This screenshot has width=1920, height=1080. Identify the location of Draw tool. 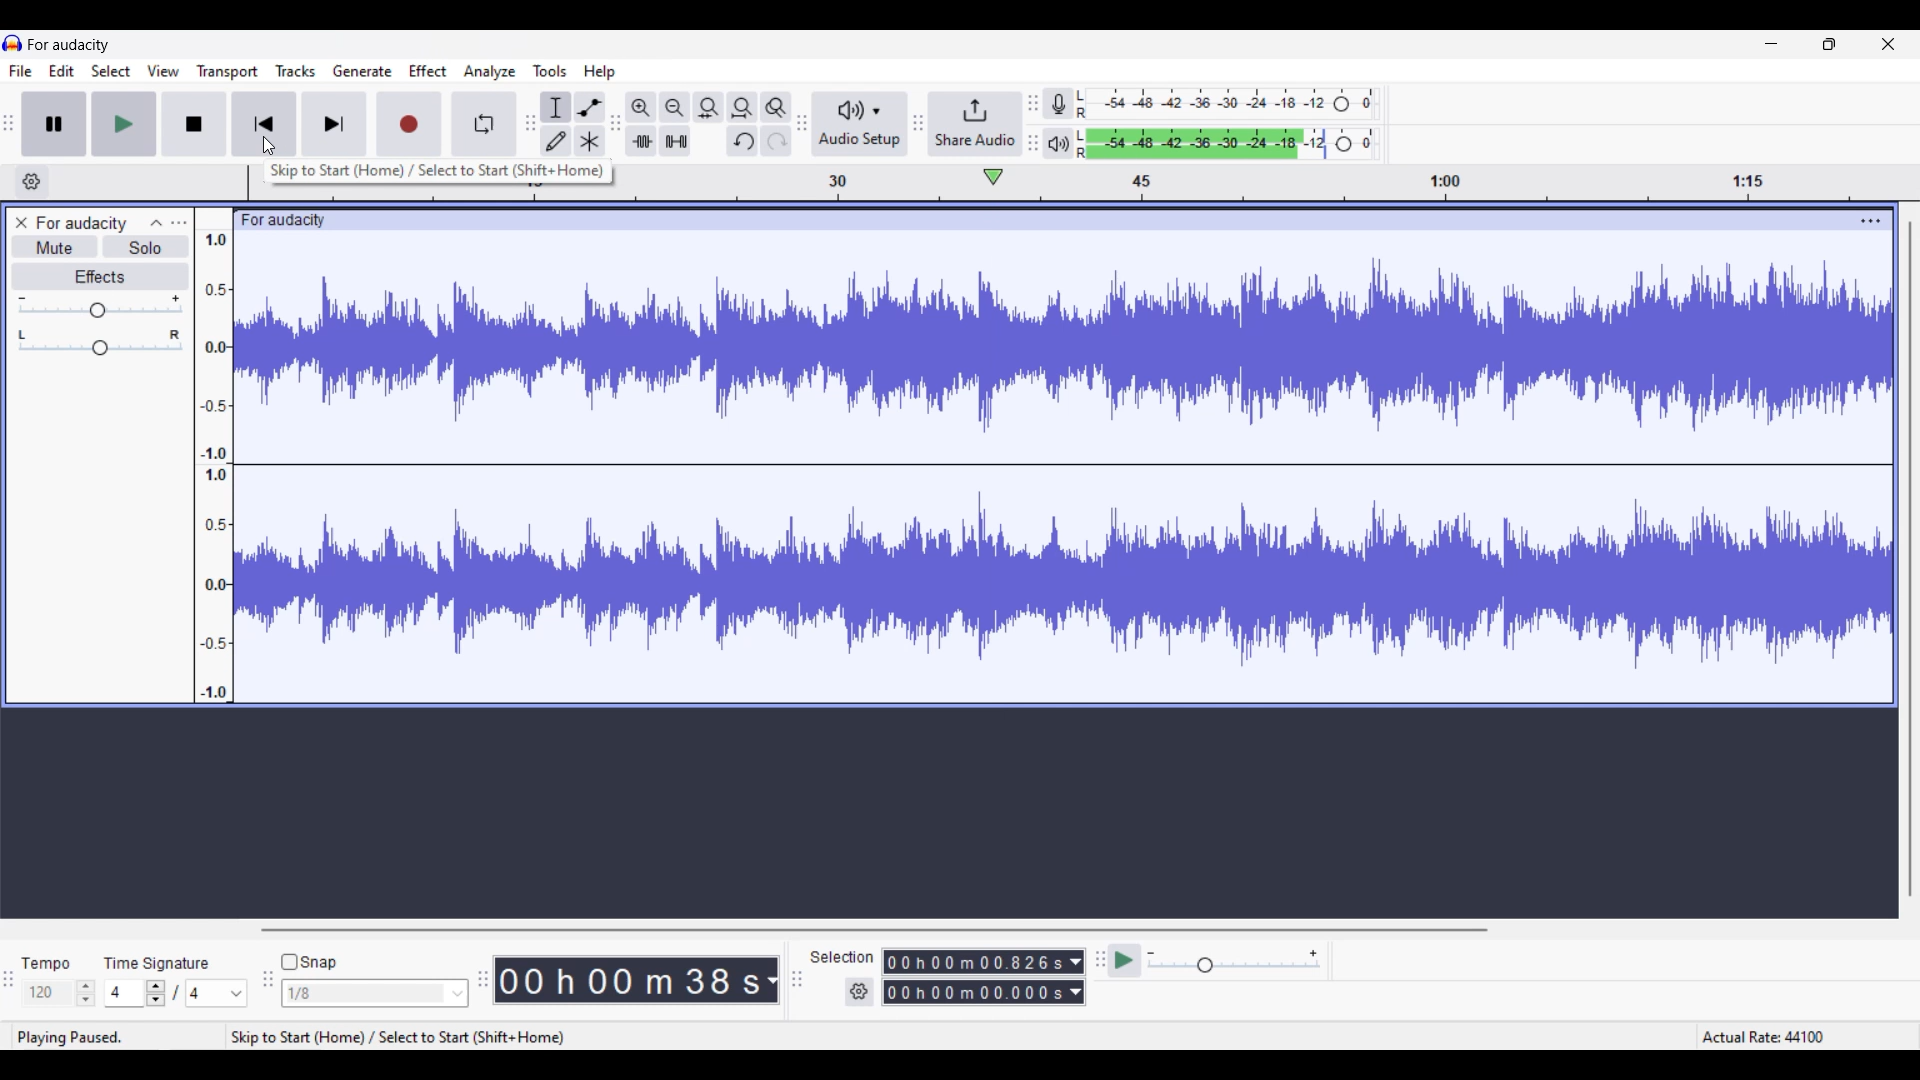
(556, 141).